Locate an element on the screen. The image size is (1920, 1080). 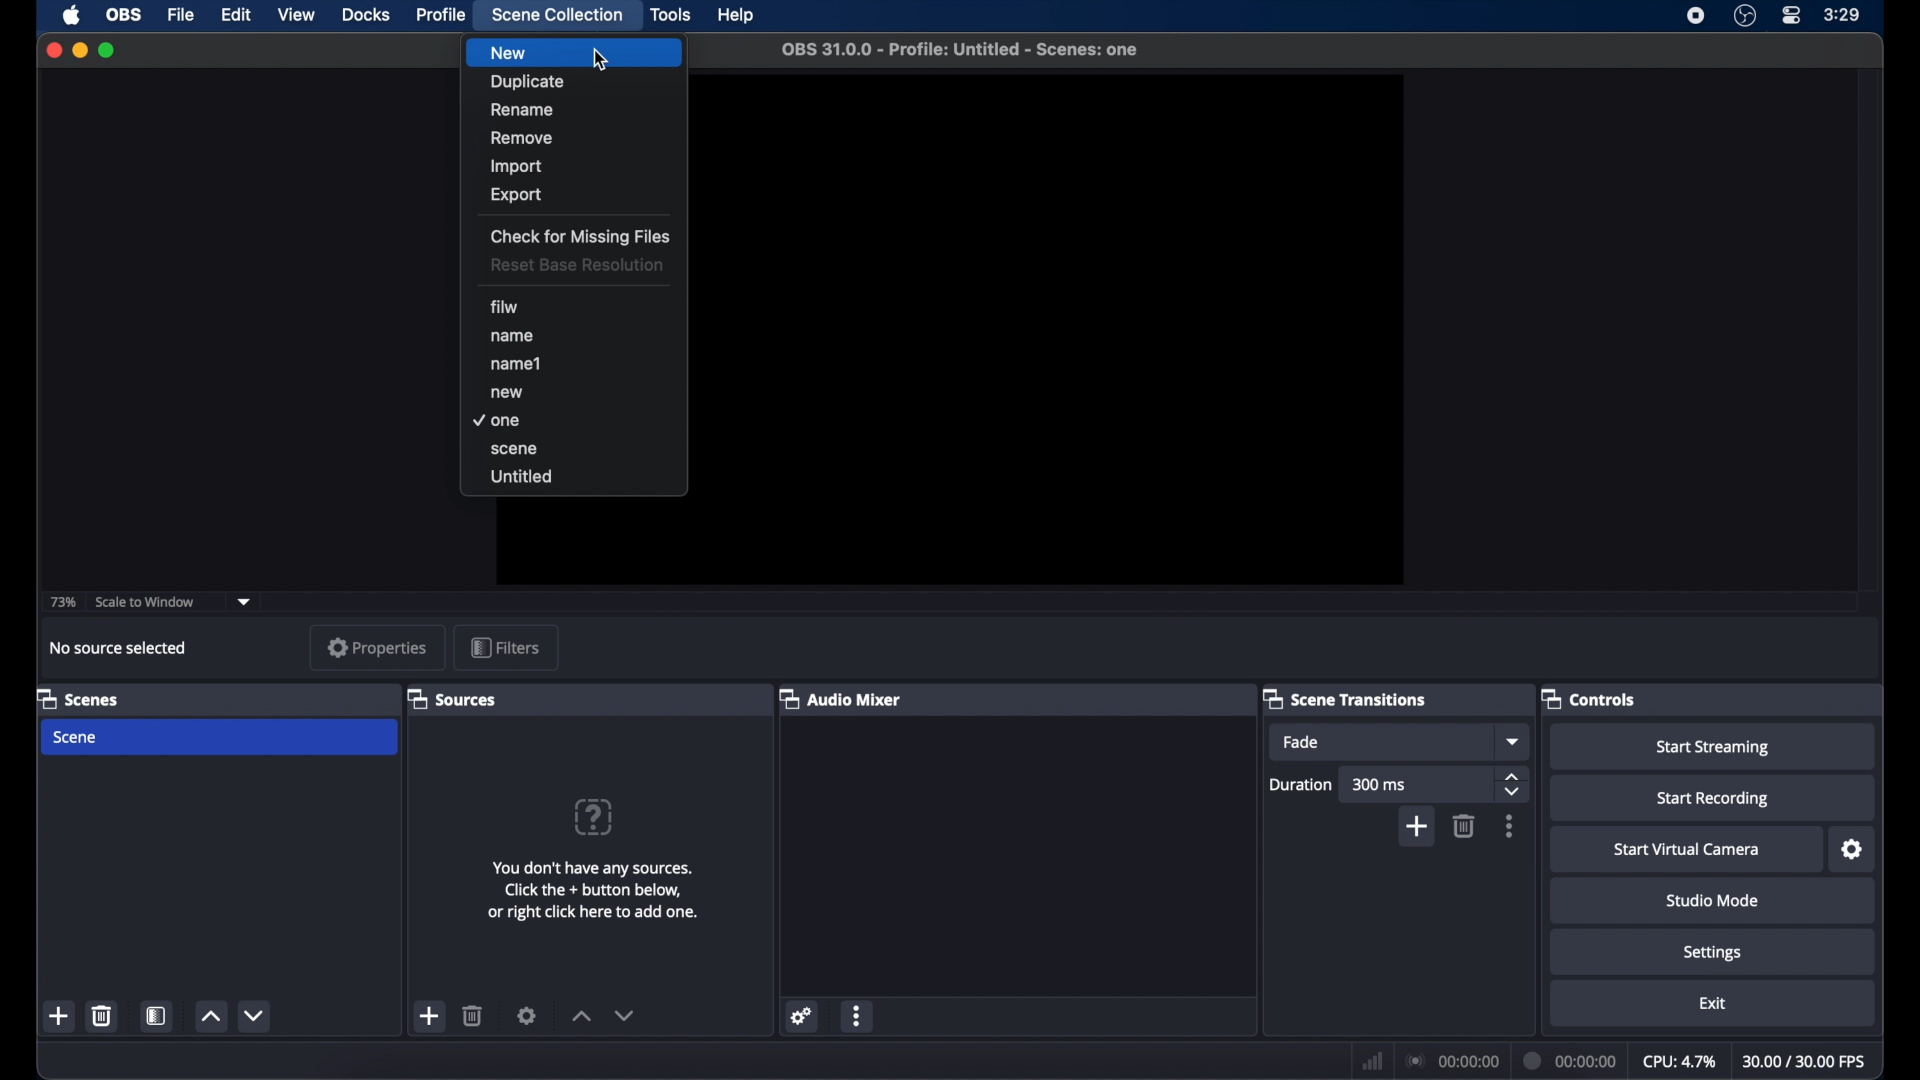
increment is located at coordinates (209, 1018).